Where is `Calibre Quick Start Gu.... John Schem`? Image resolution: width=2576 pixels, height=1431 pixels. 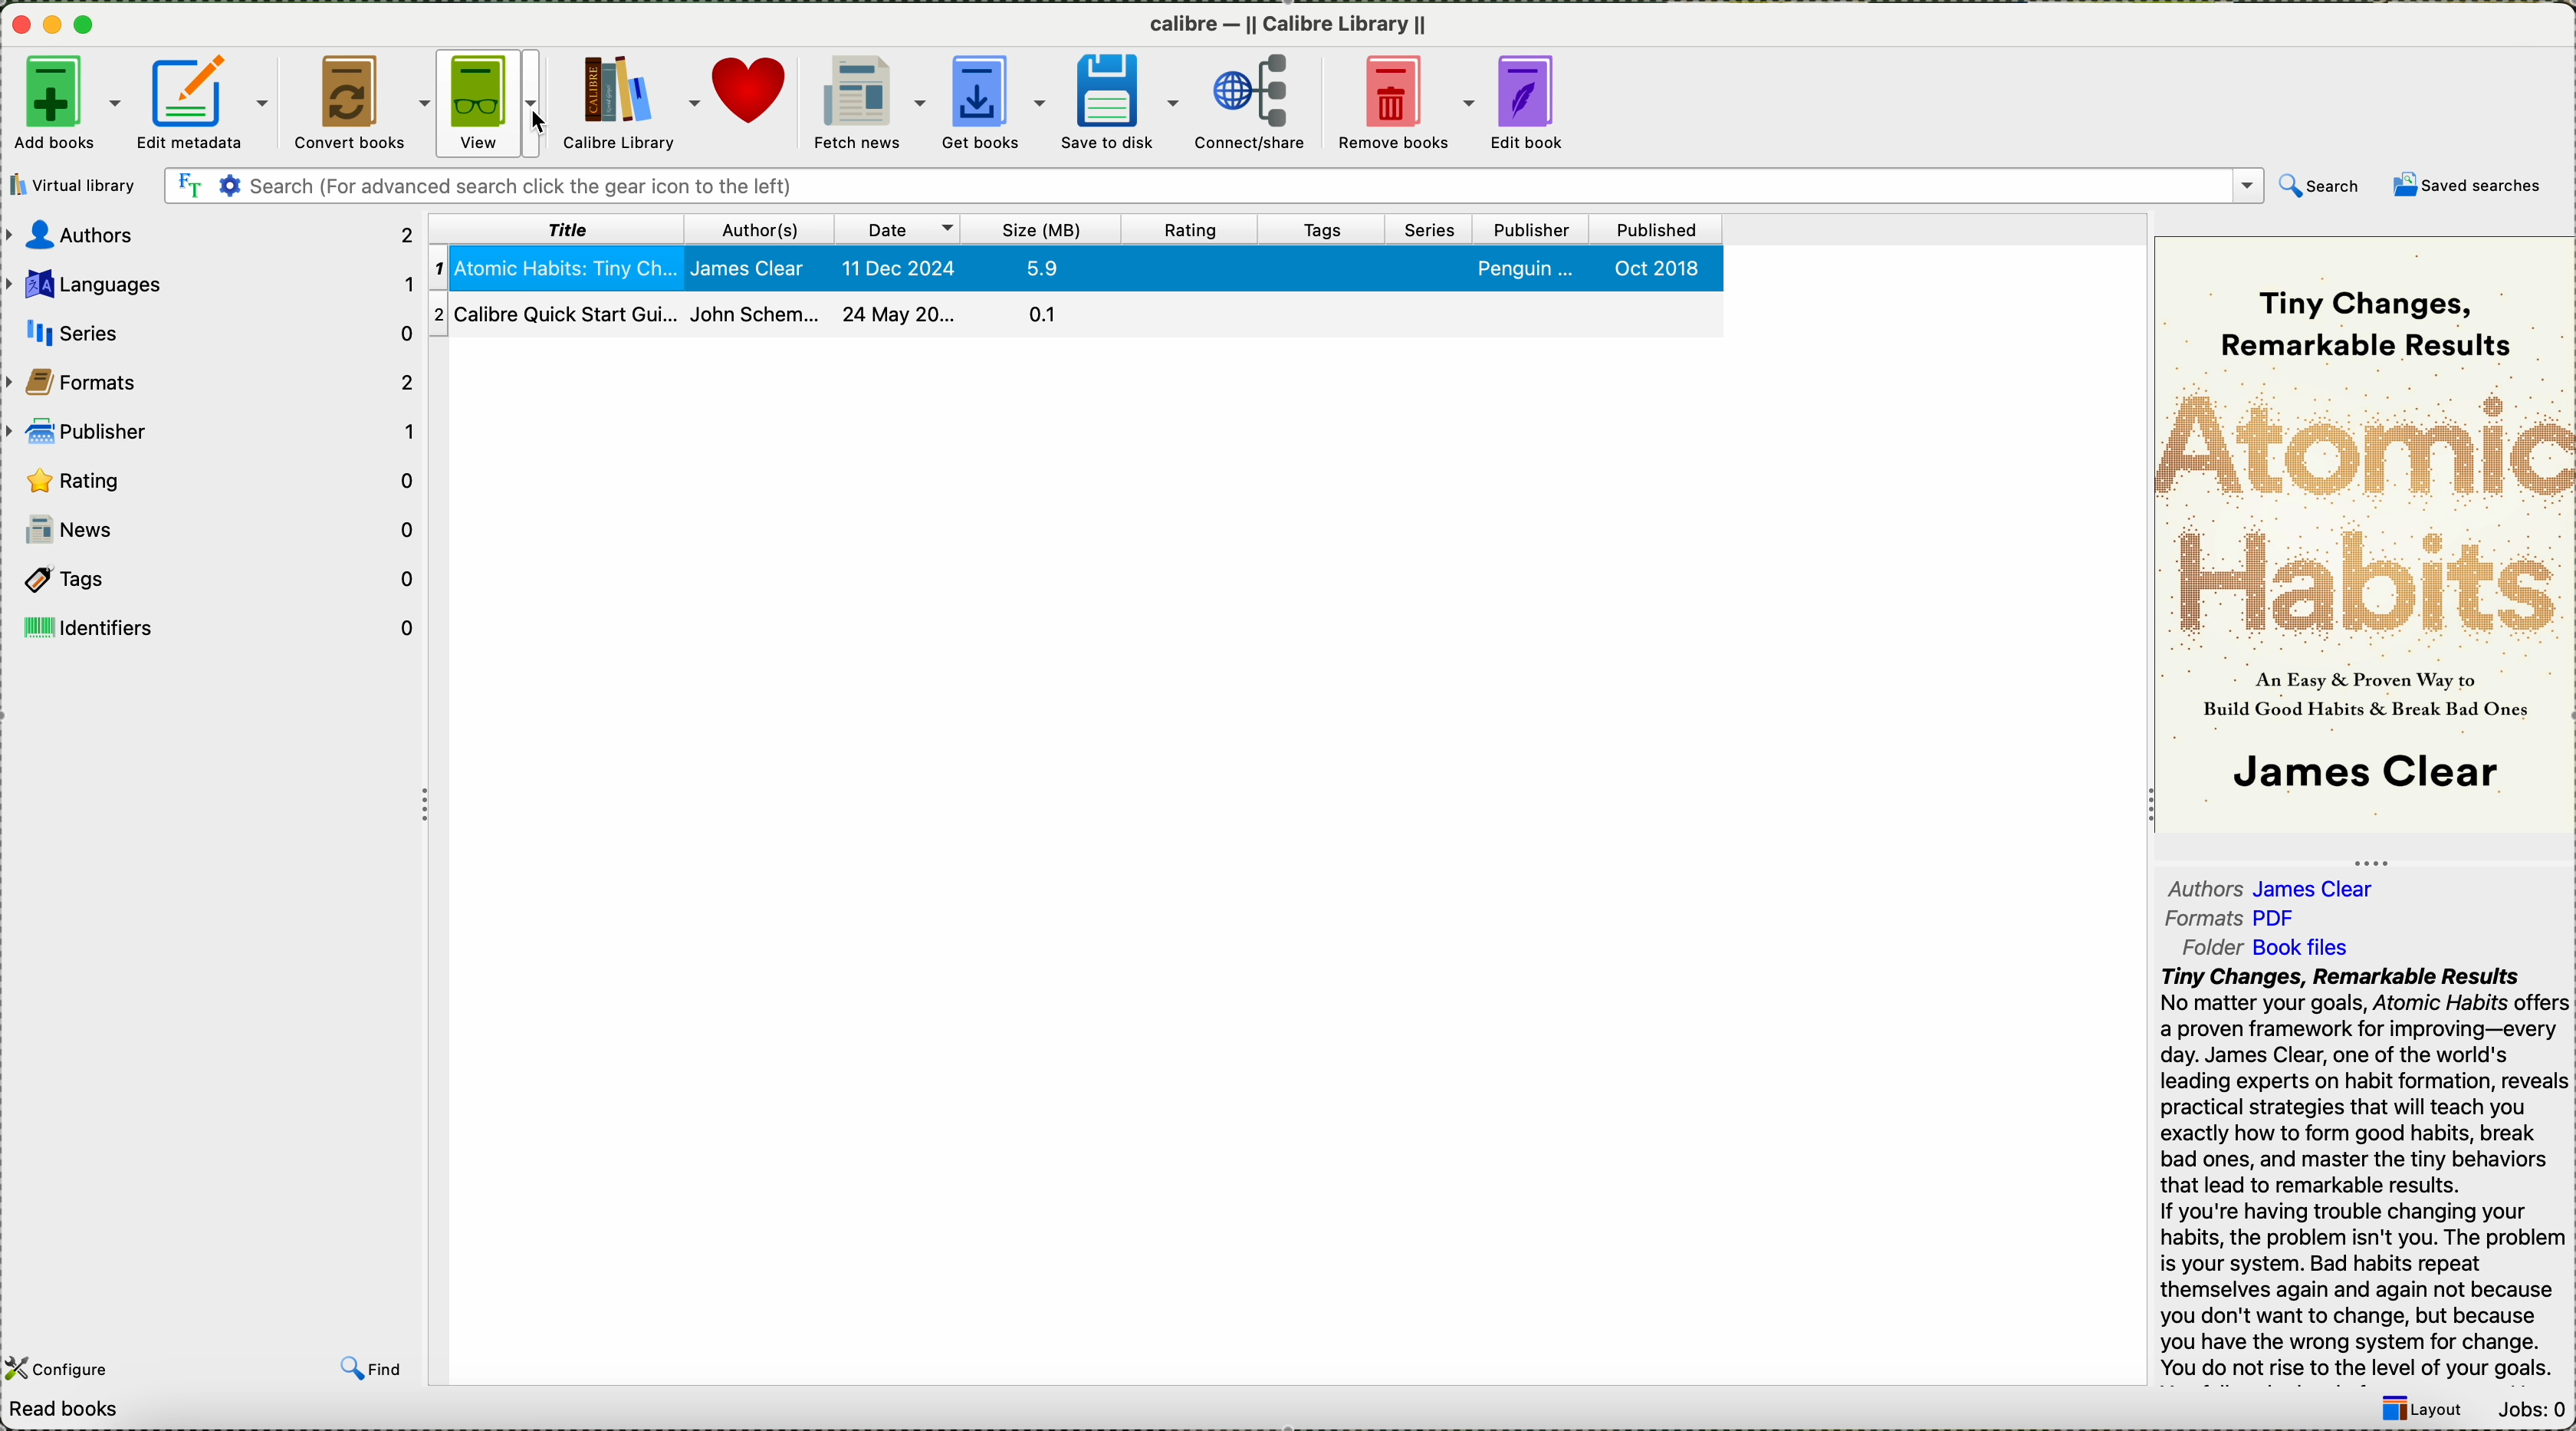
Calibre Quick Start Gu.... John Schem is located at coordinates (1077, 317).